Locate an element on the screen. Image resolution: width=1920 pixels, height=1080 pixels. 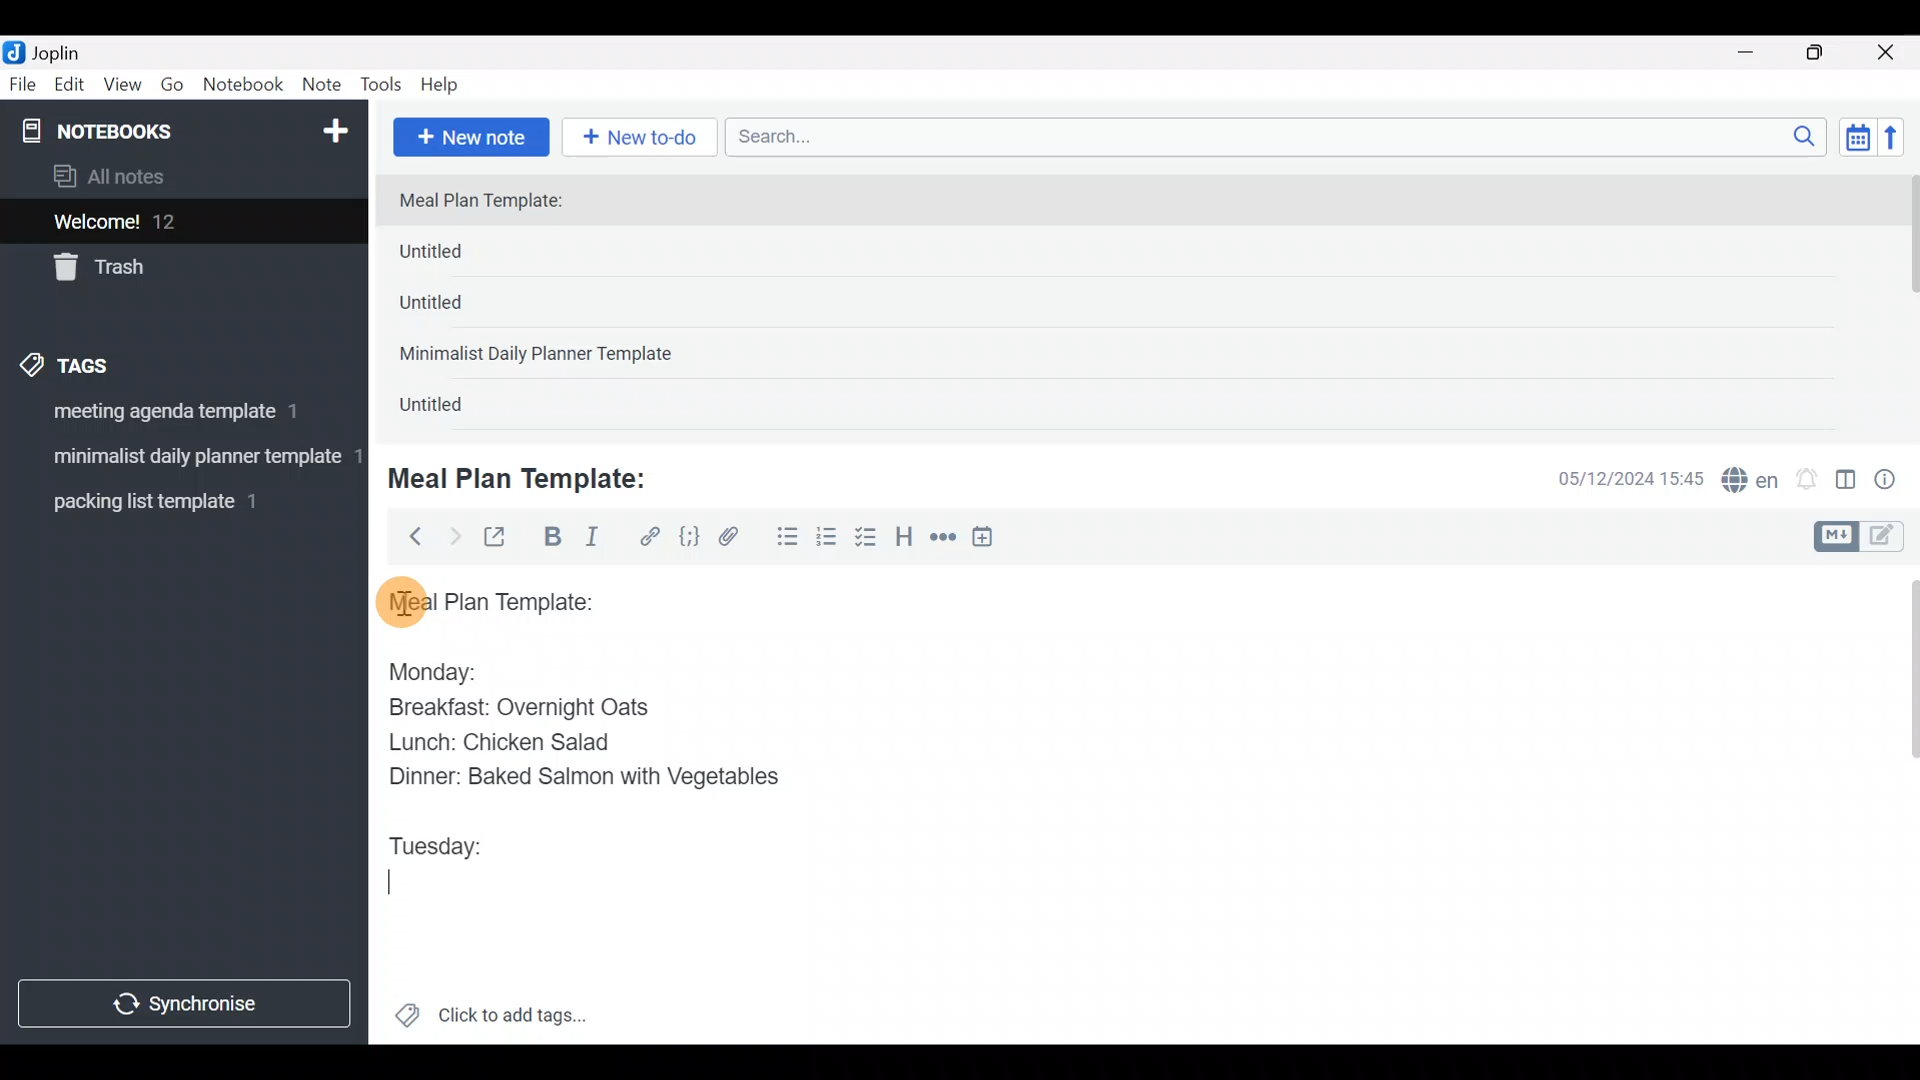
Italic is located at coordinates (590, 541).